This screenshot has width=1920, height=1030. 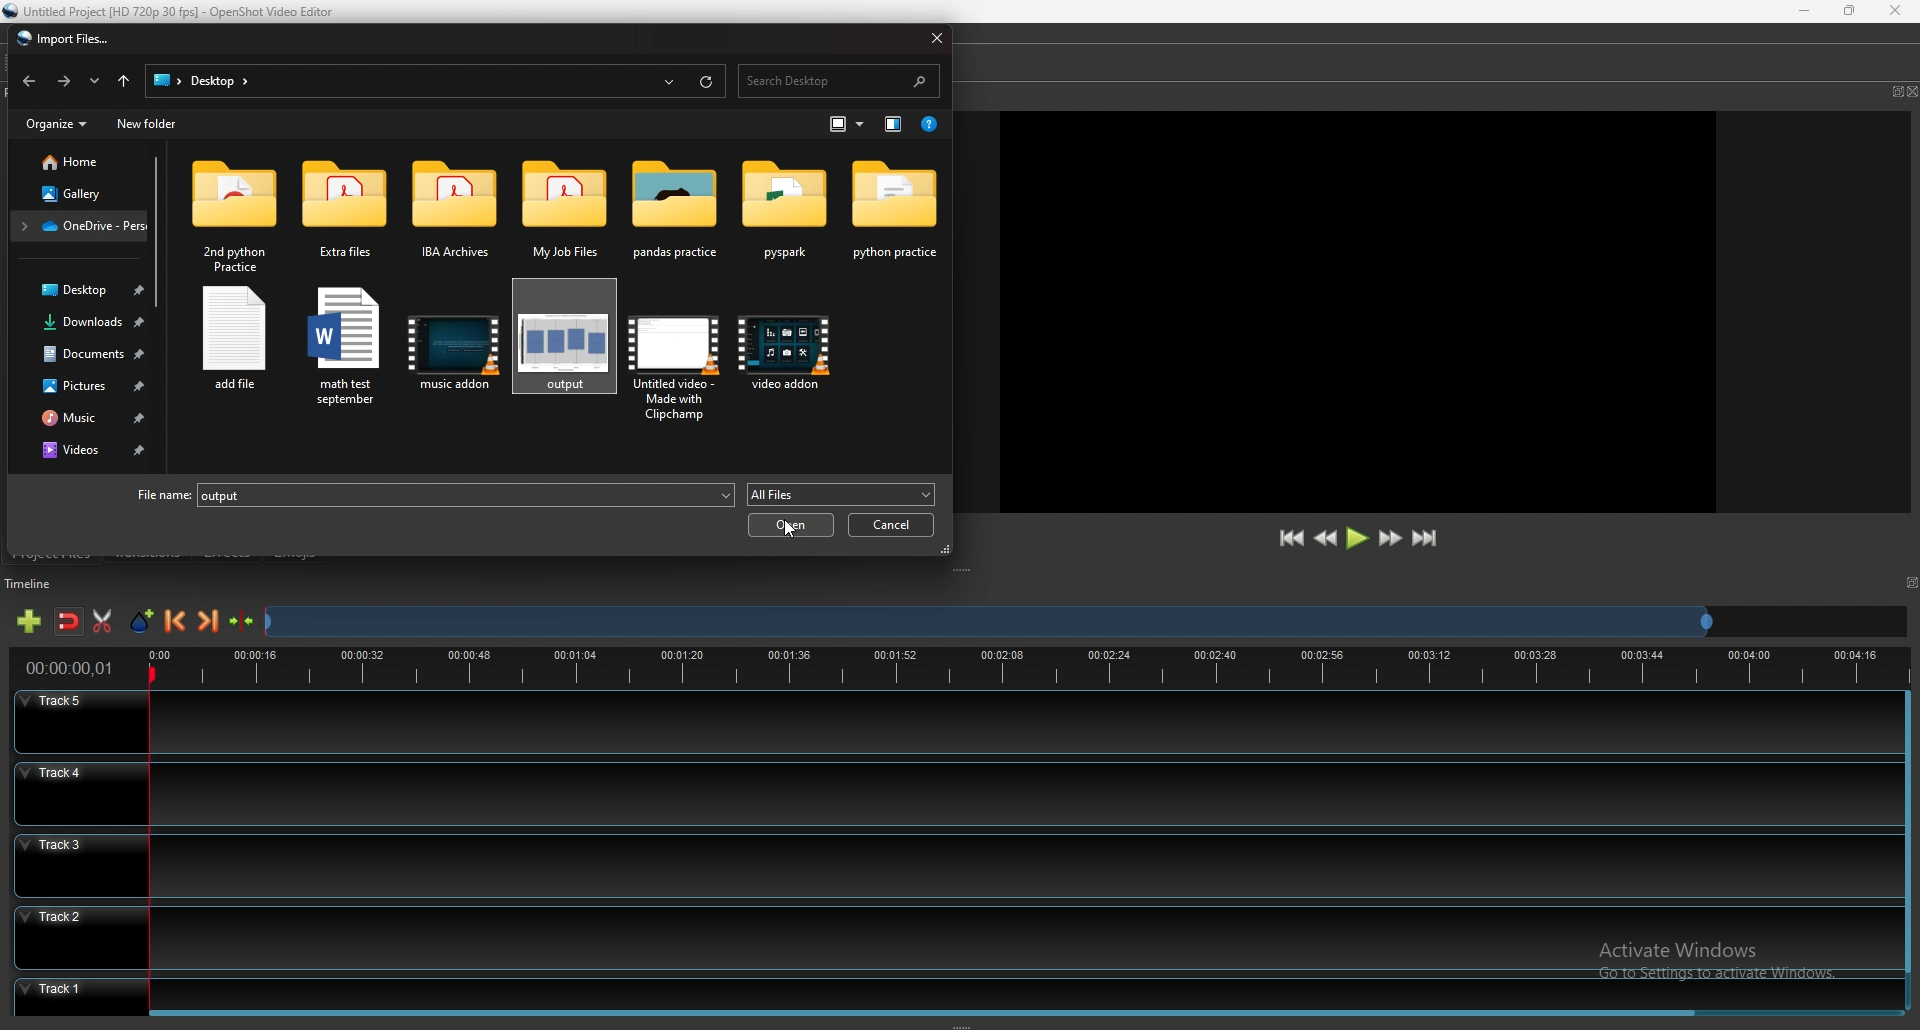 I want to click on help, so click(x=929, y=121).